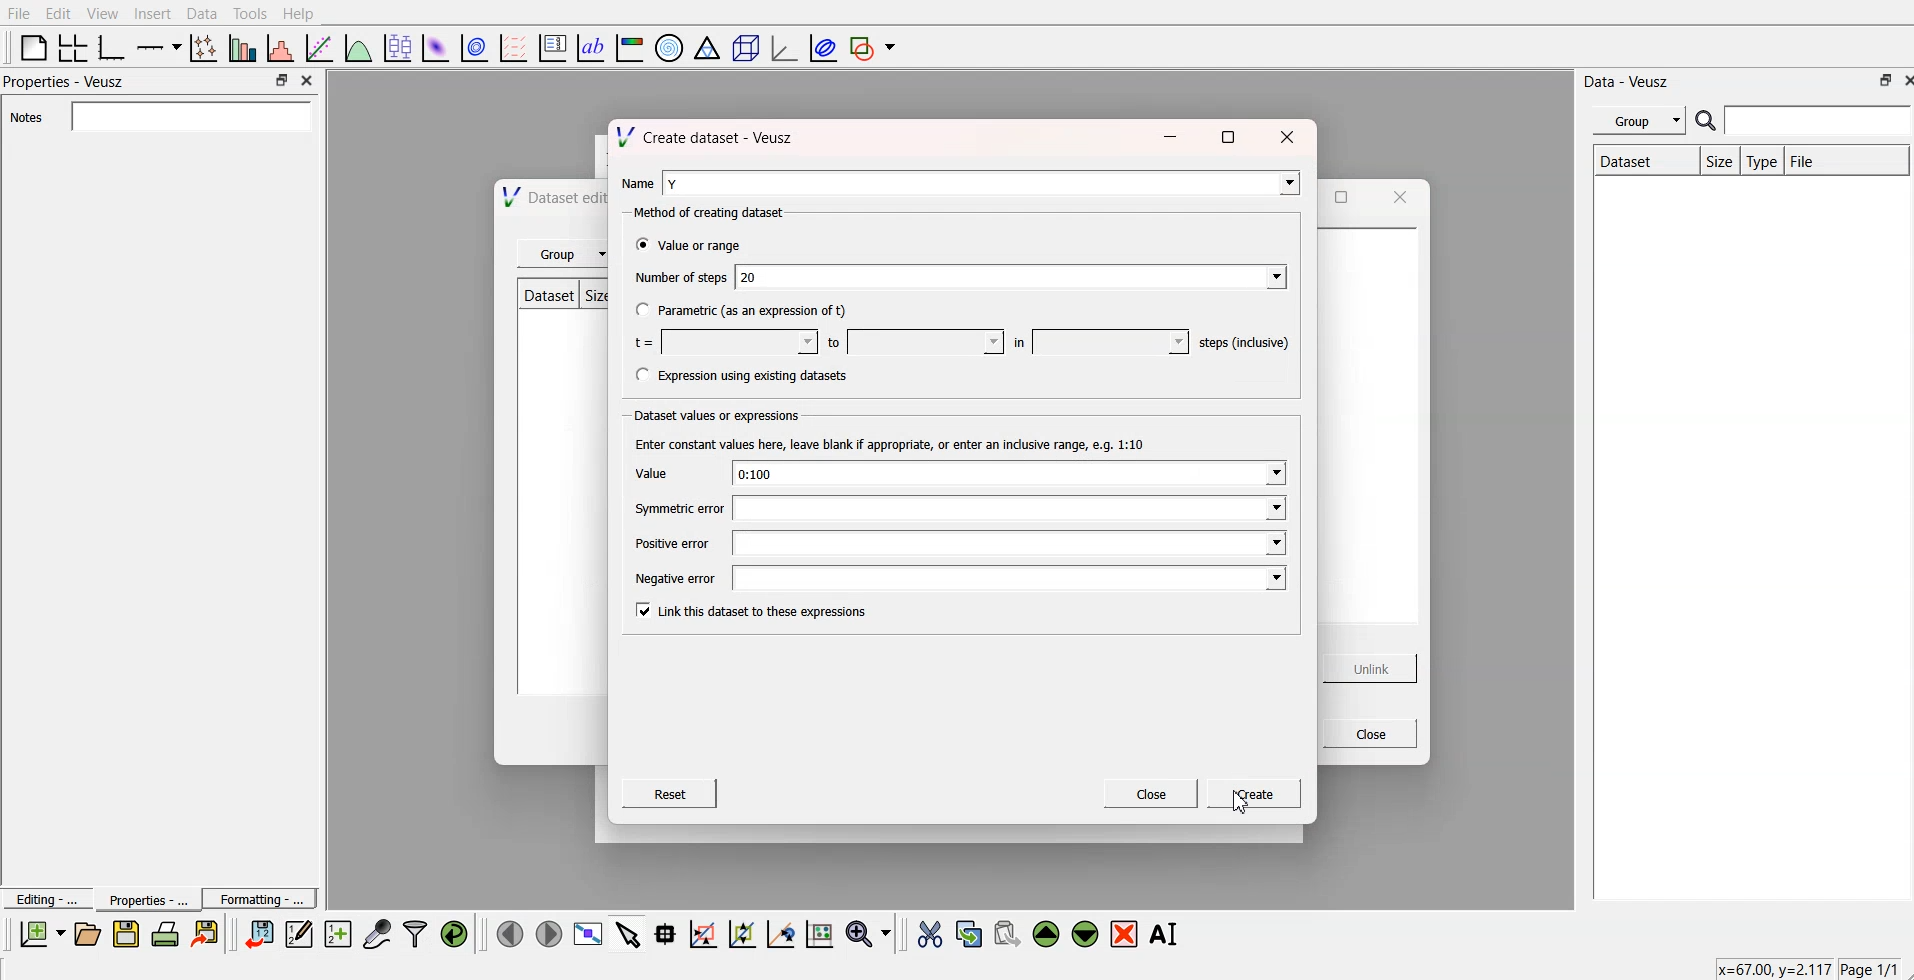 The image size is (1914, 980). Describe the element at coordinates (161, 116) in the screenshot. I see `Notes` at that location.